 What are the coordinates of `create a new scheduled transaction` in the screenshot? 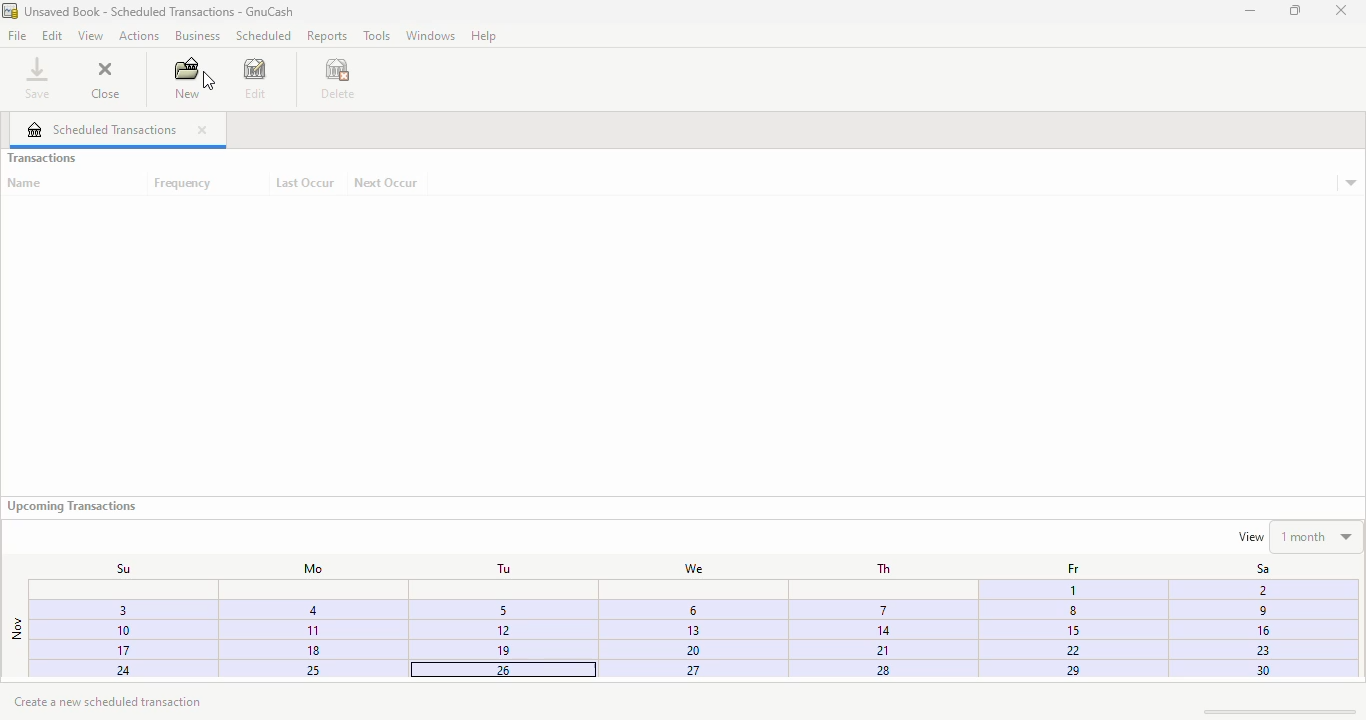 It's located at (111, 701).